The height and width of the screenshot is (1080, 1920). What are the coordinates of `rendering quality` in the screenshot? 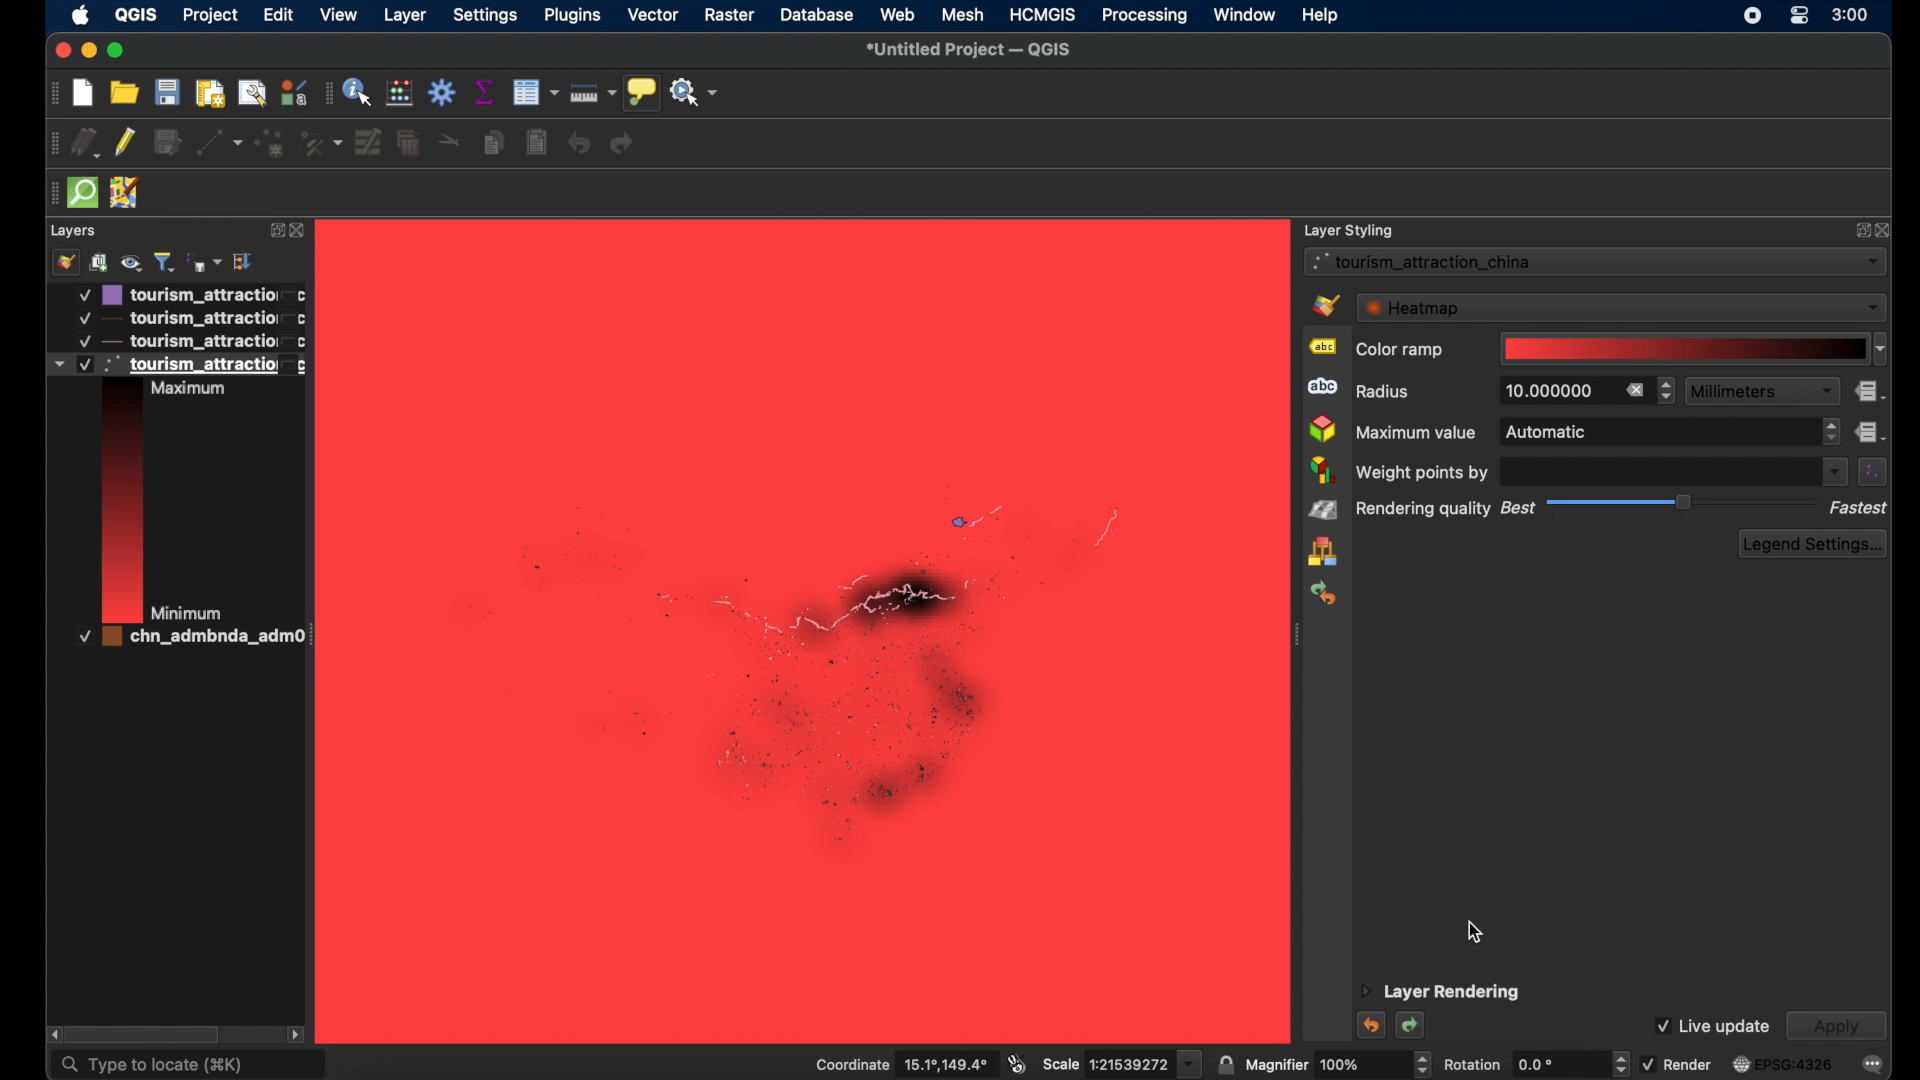 It's located at (1423, 510).